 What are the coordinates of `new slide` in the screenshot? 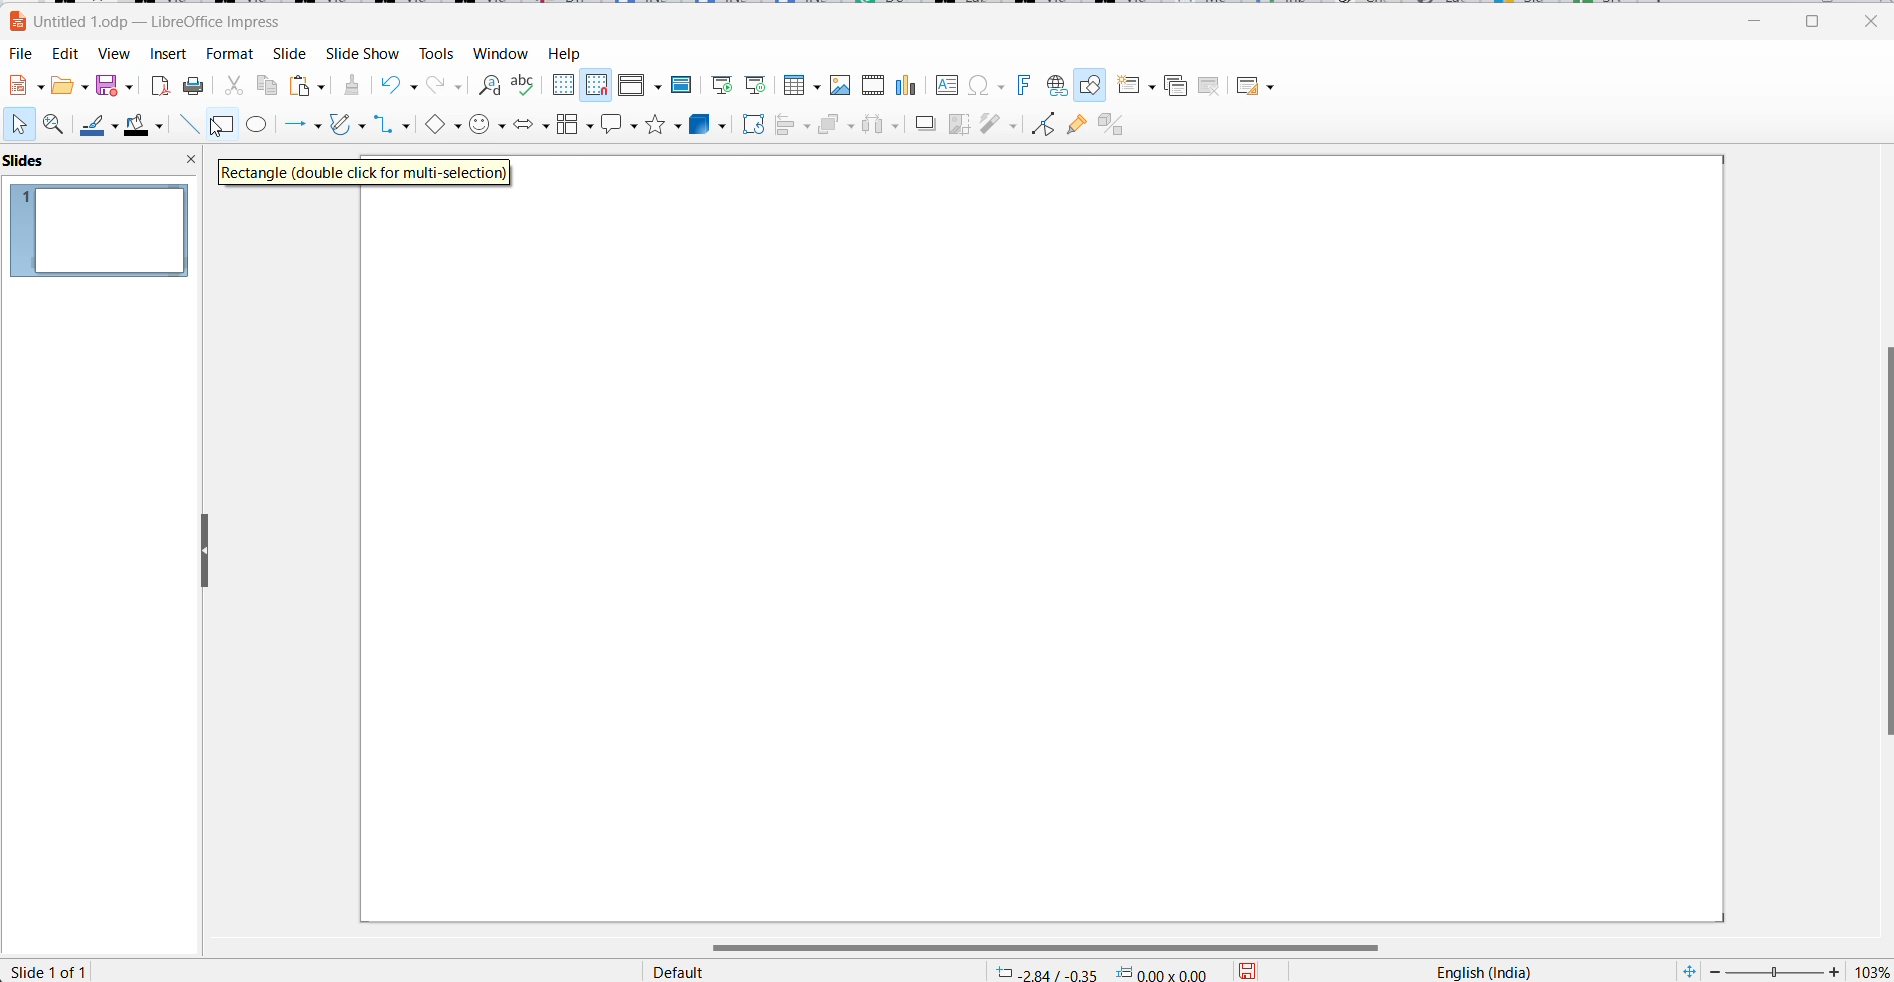 It's located at (1137, 86).